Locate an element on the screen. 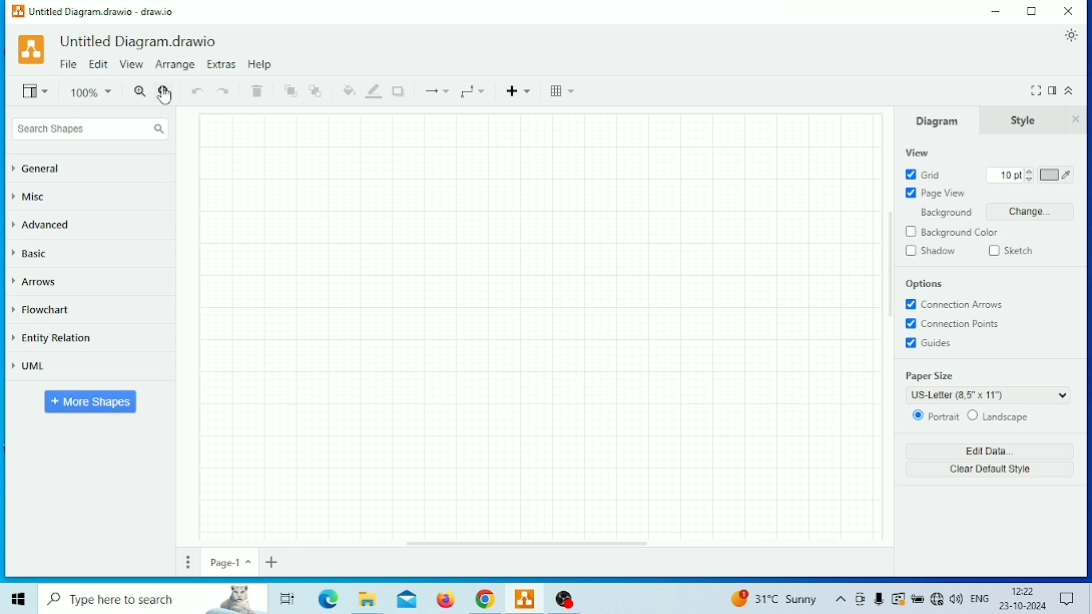  Meet Now is located at coordinates (859, 599).